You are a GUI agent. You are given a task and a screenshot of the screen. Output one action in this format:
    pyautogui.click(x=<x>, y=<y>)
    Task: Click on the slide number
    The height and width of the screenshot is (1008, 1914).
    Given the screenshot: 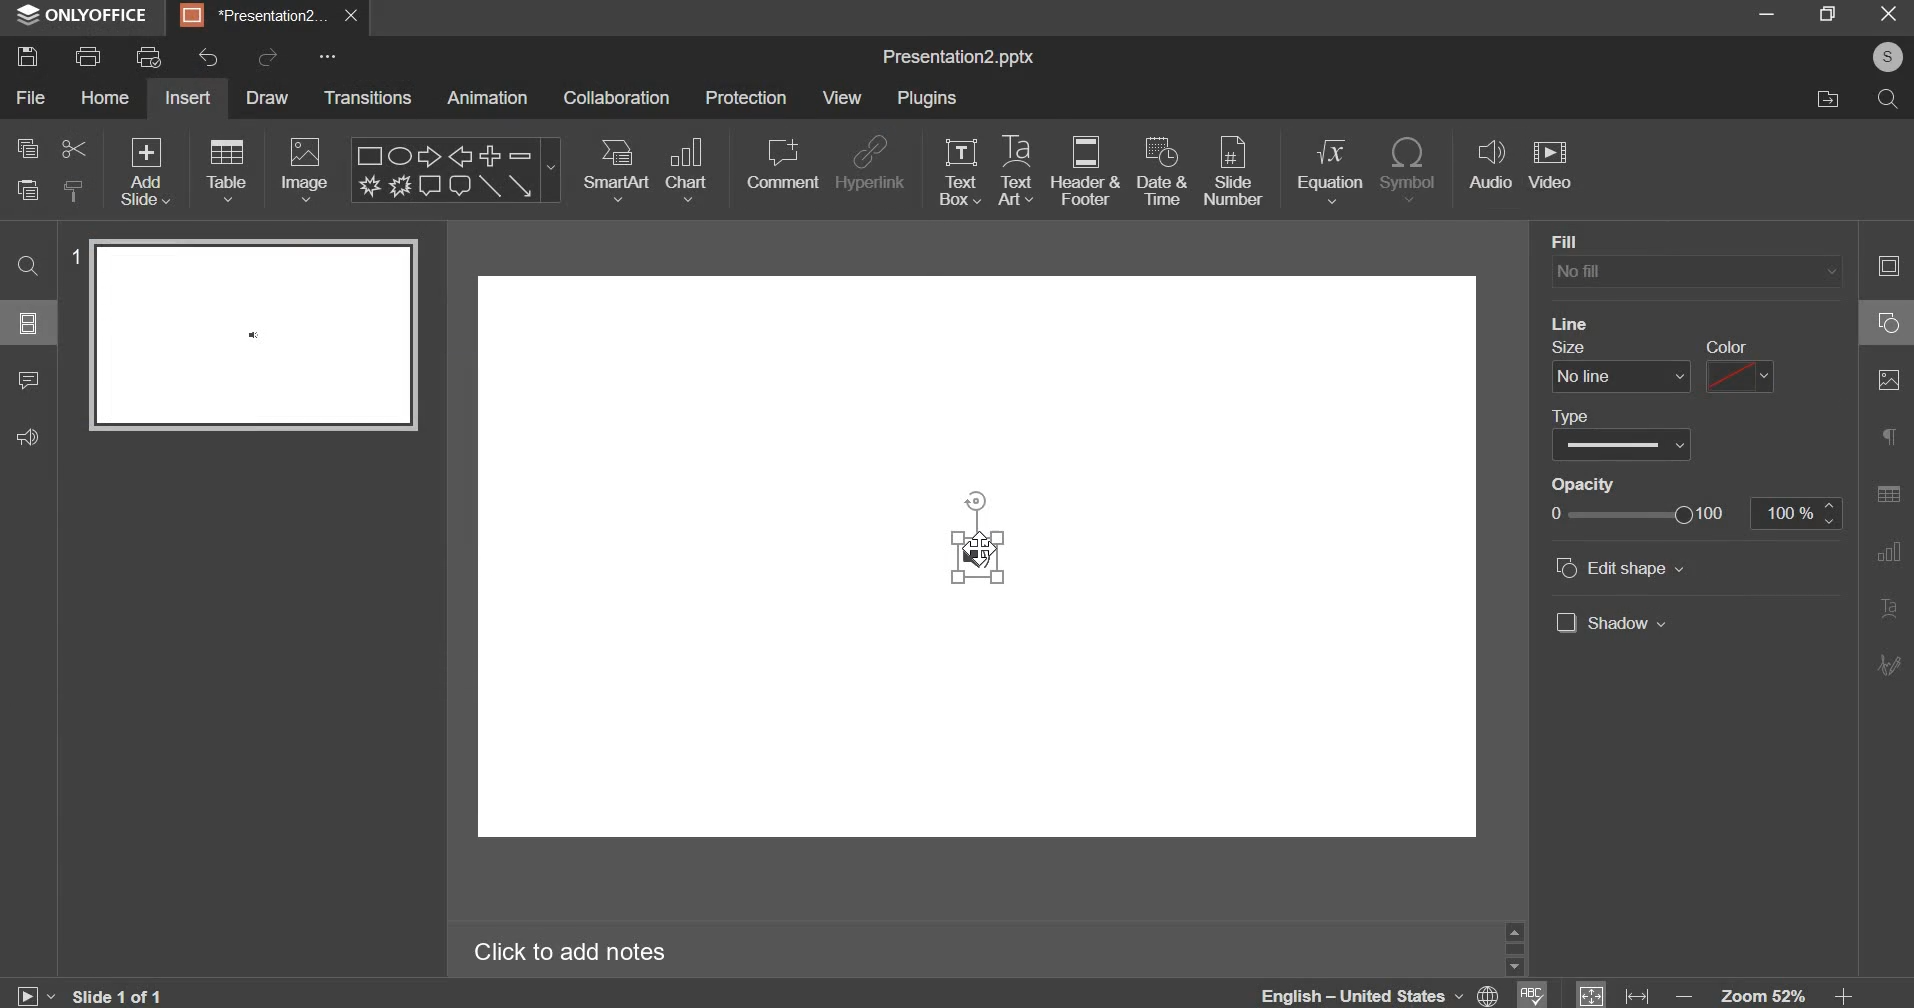 What is the action you would take?
    pyautogui.click(x=74, y=256)
    